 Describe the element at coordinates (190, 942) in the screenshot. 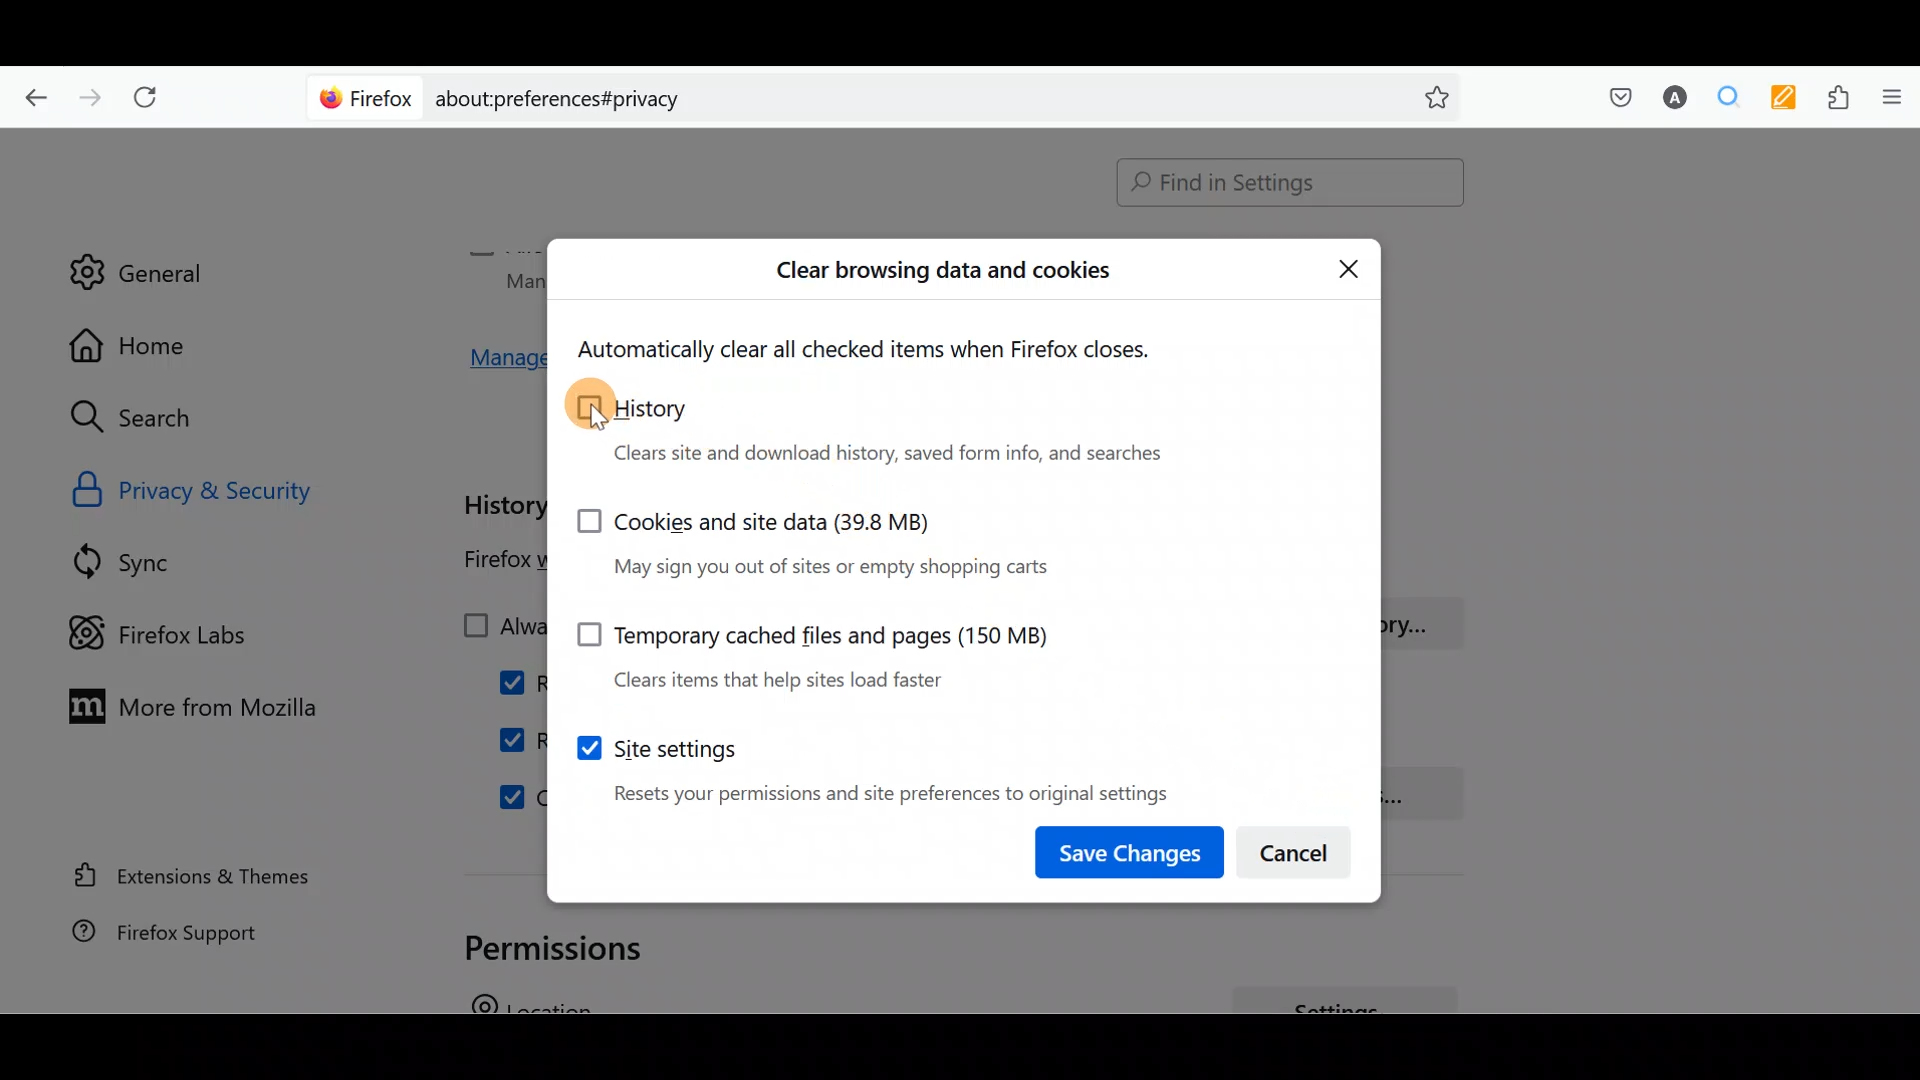

I see `Firefox support` at that location.